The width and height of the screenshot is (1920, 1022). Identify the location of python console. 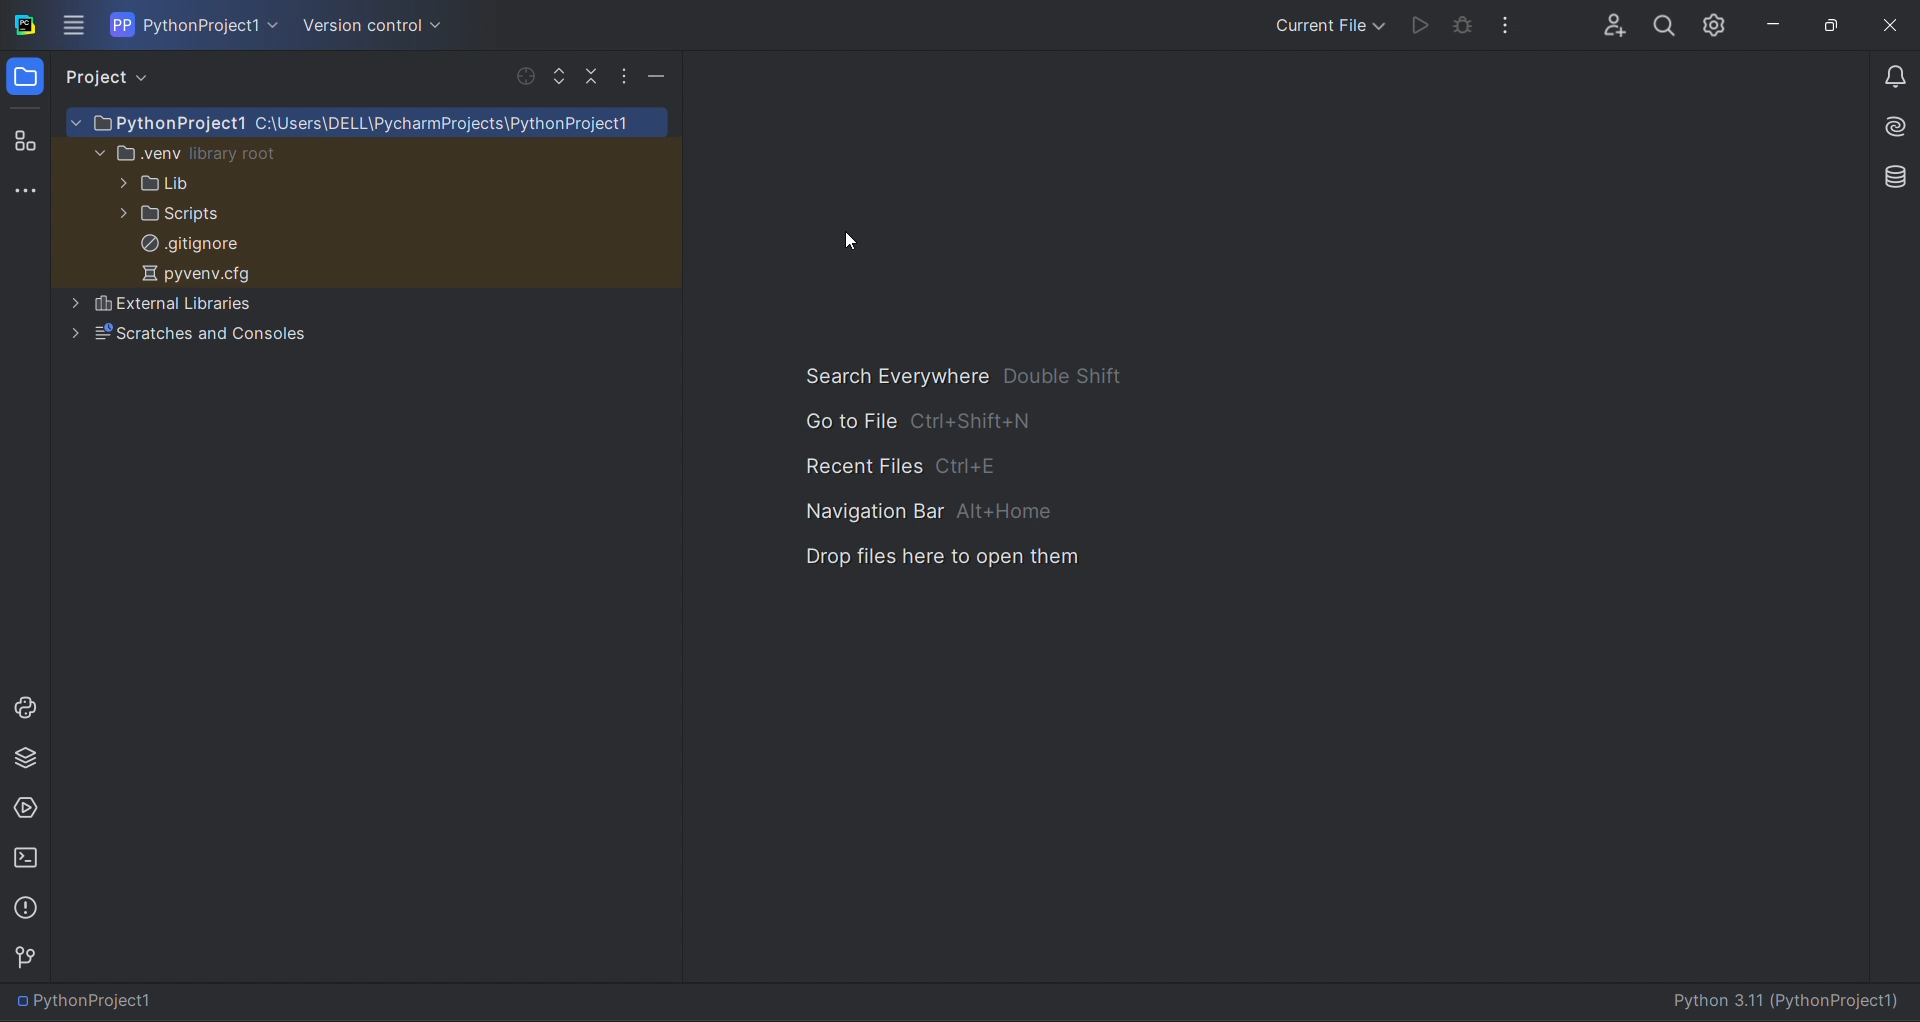
(25, 708).